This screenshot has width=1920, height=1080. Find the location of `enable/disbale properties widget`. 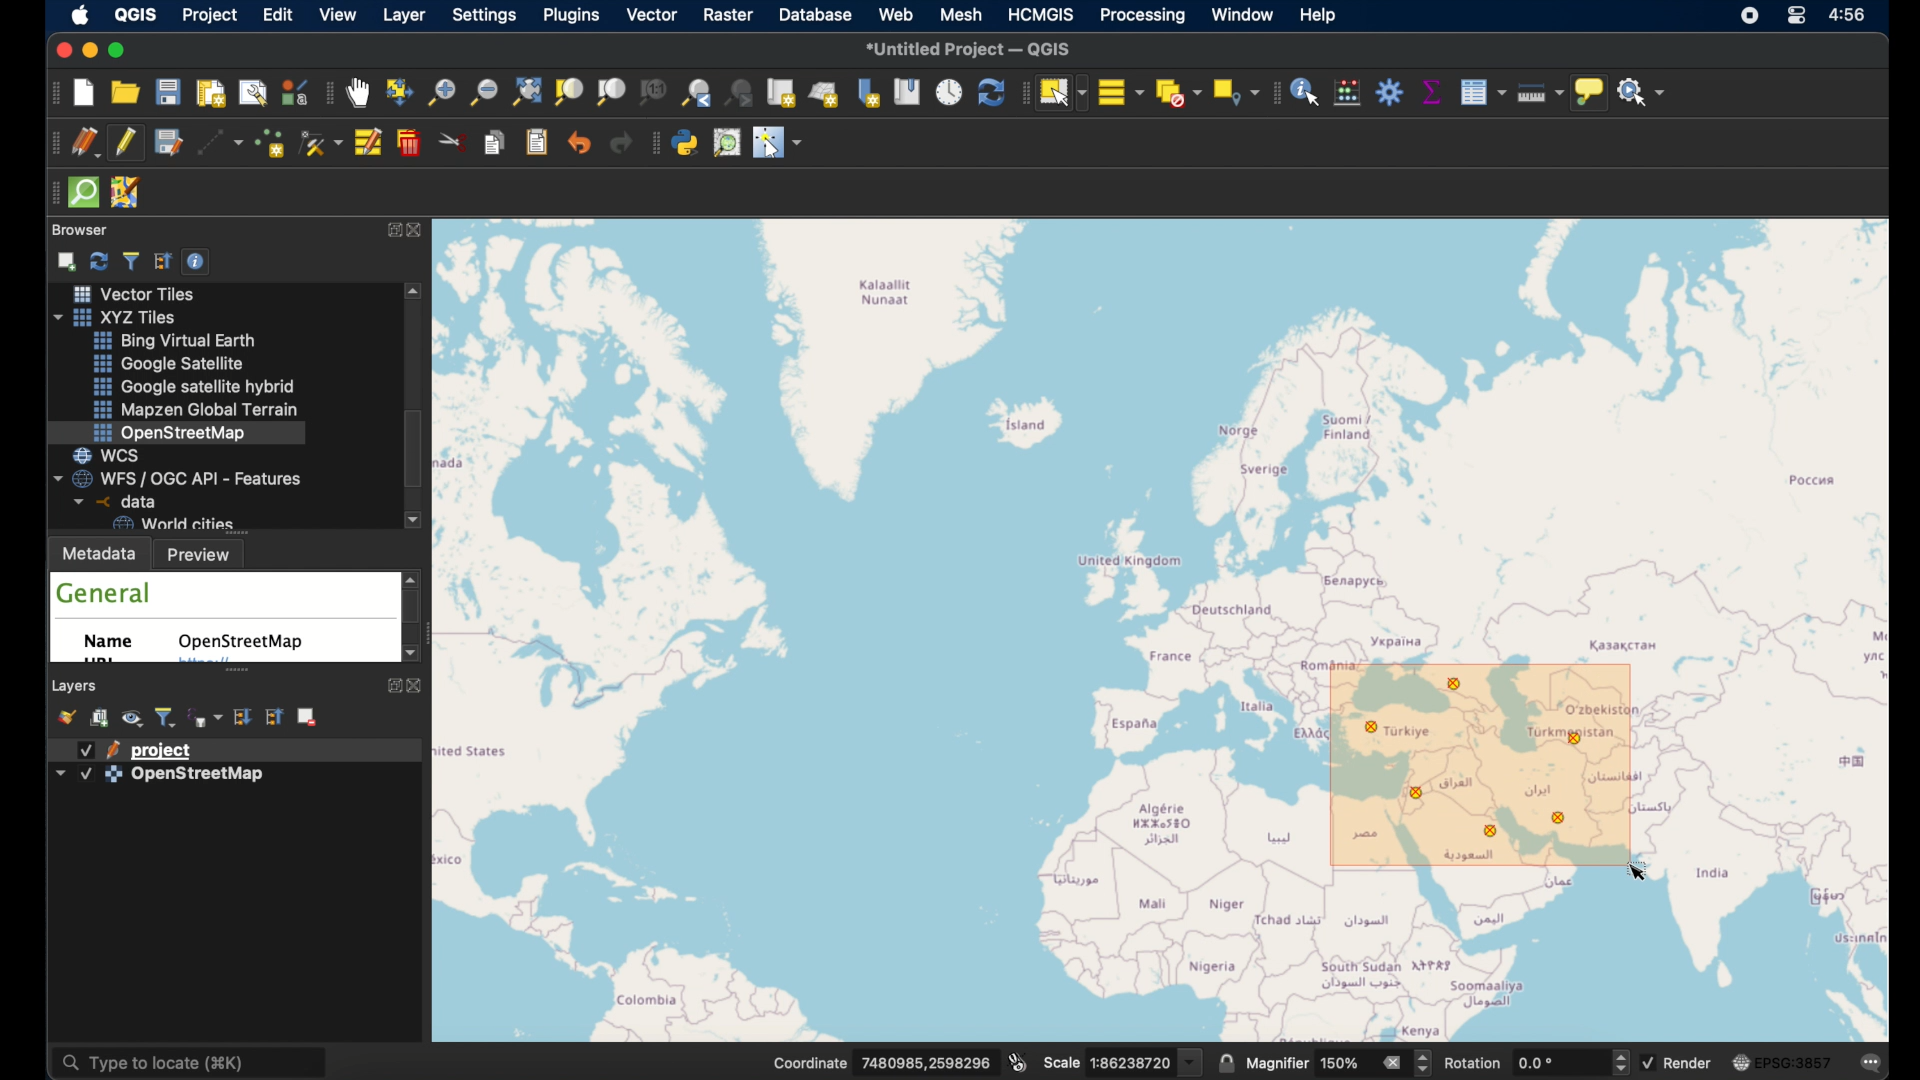

enable/disbale properties widget is located at coordinates (199, 260).